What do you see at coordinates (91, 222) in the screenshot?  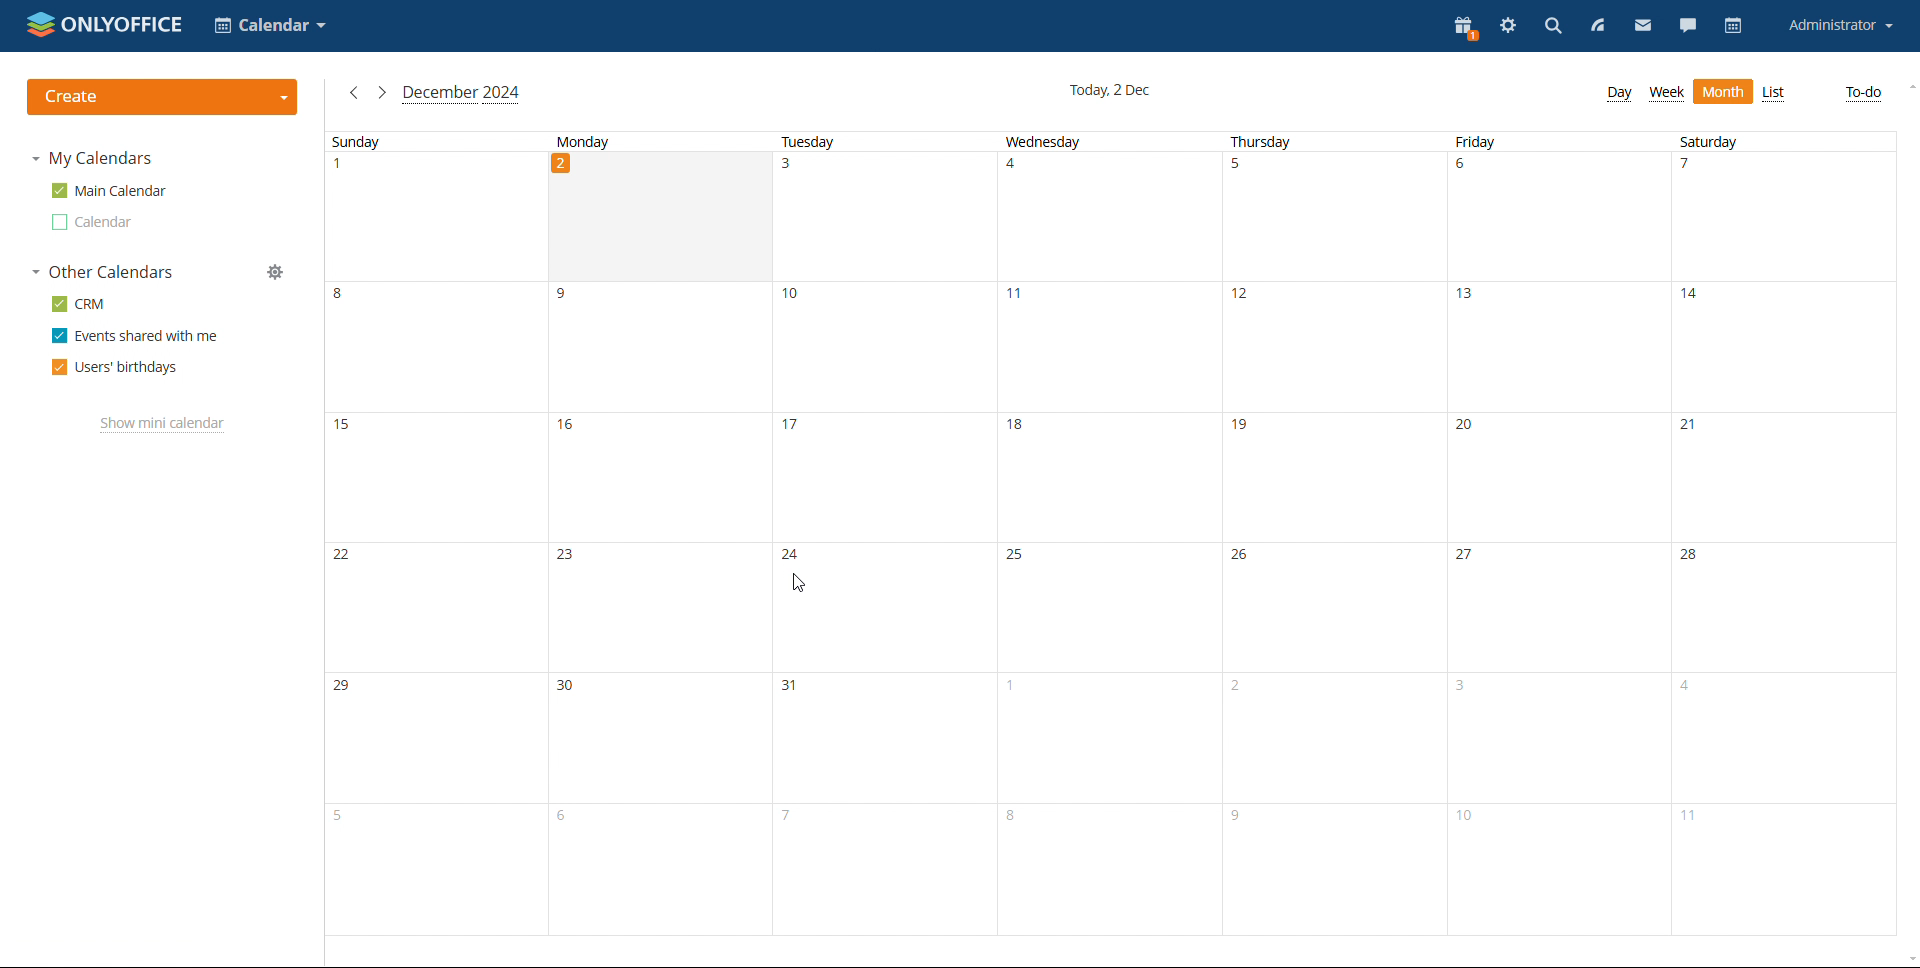 I see `Calendar` at bounding box center [91, 222].